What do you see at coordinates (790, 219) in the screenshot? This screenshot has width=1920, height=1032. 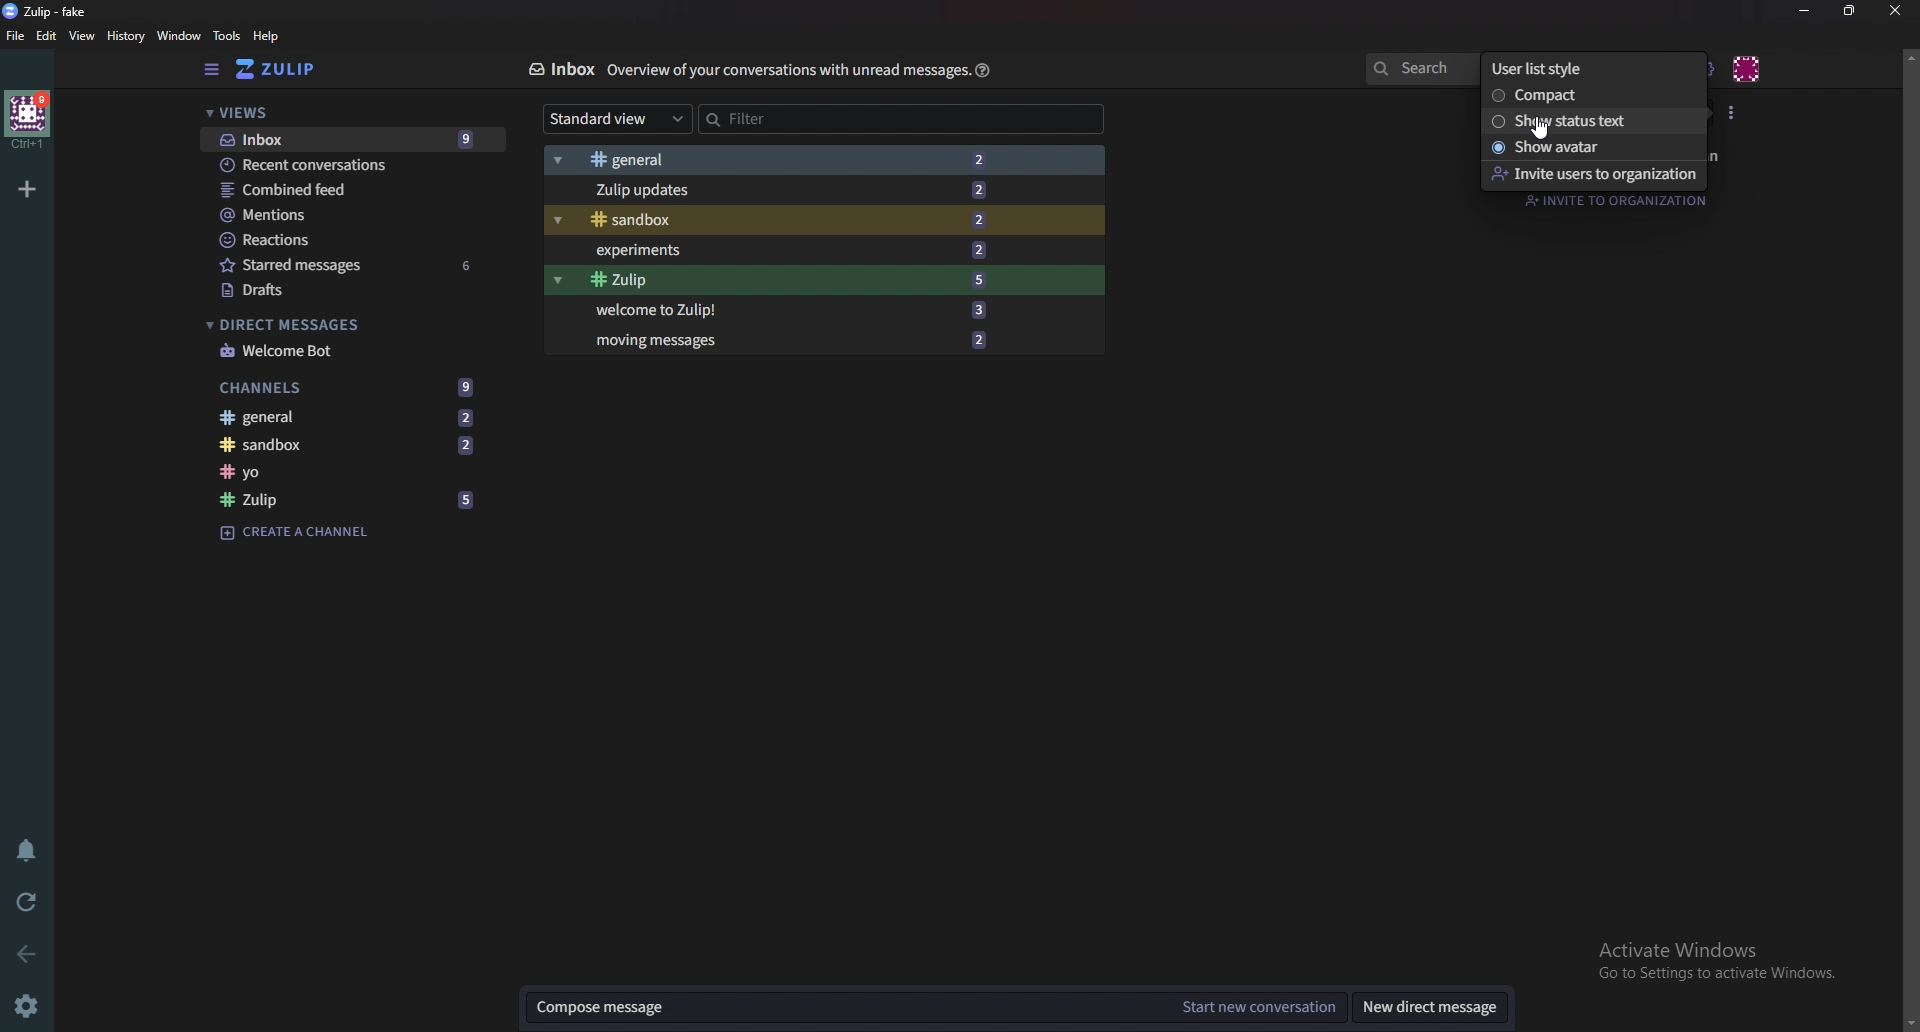 I see `Sandbox` at bounding box center [790, 219].